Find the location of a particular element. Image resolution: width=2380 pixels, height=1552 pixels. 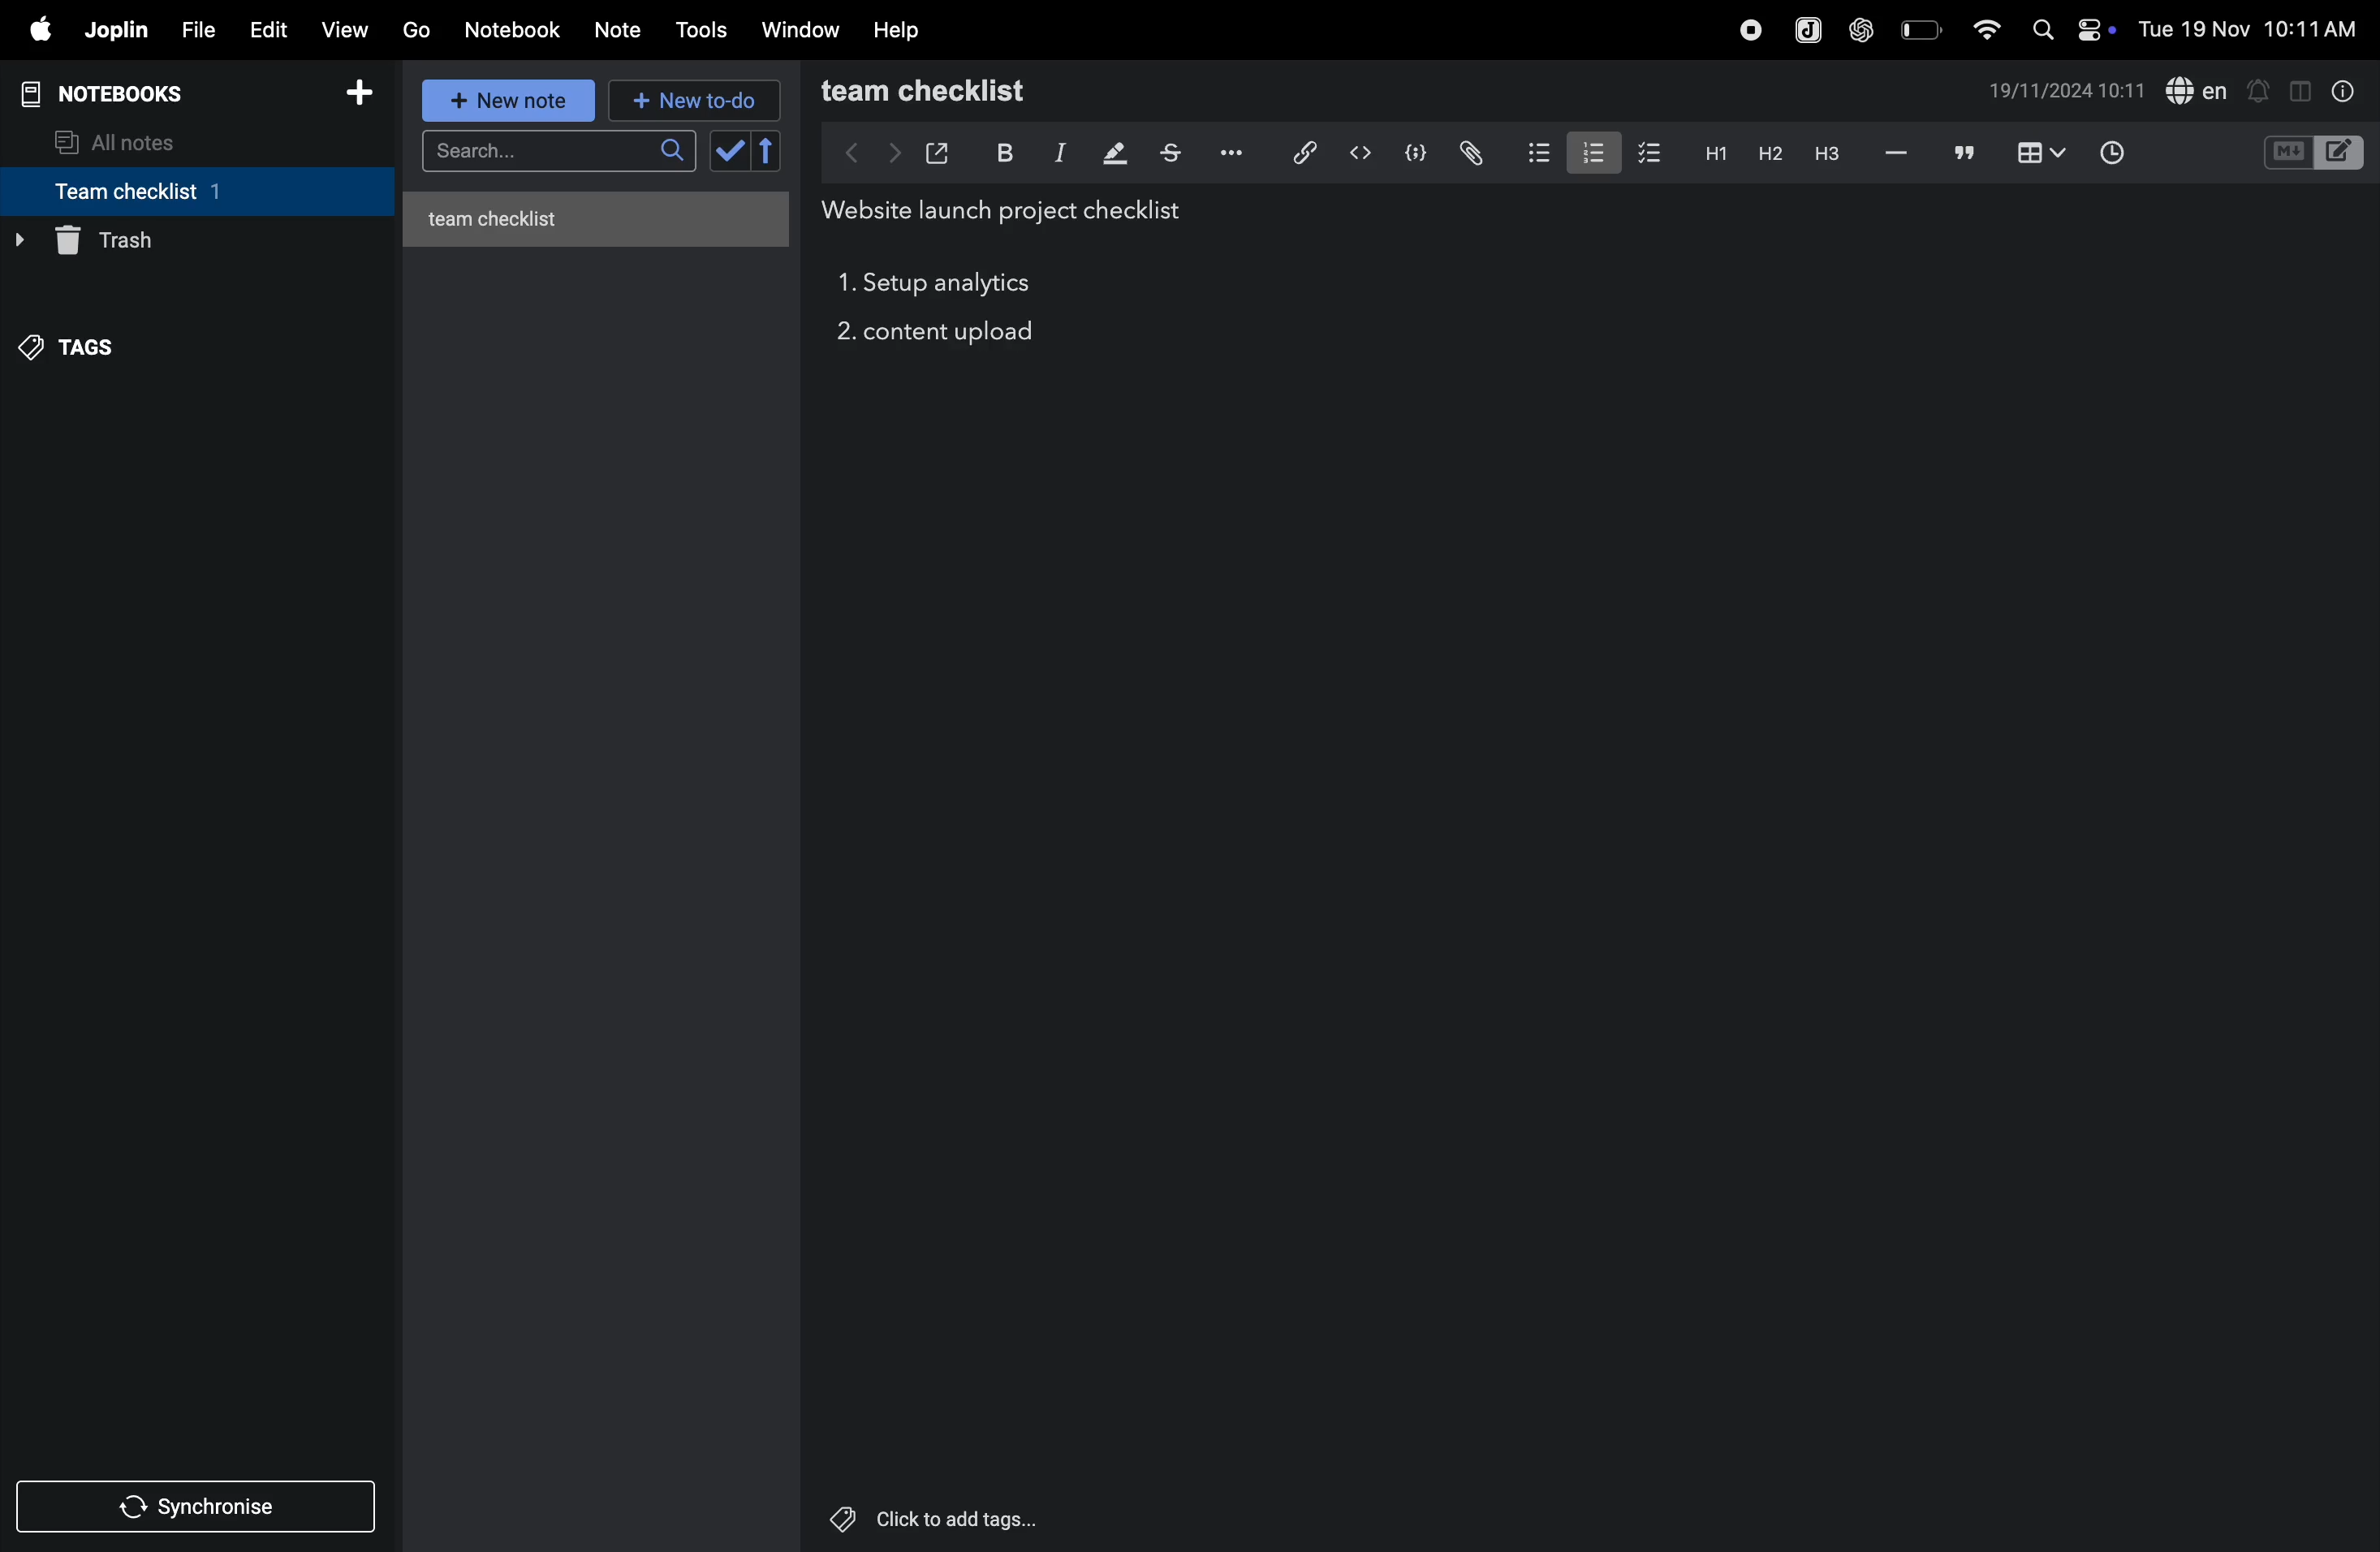

title is located at coordinates (1012, 212).